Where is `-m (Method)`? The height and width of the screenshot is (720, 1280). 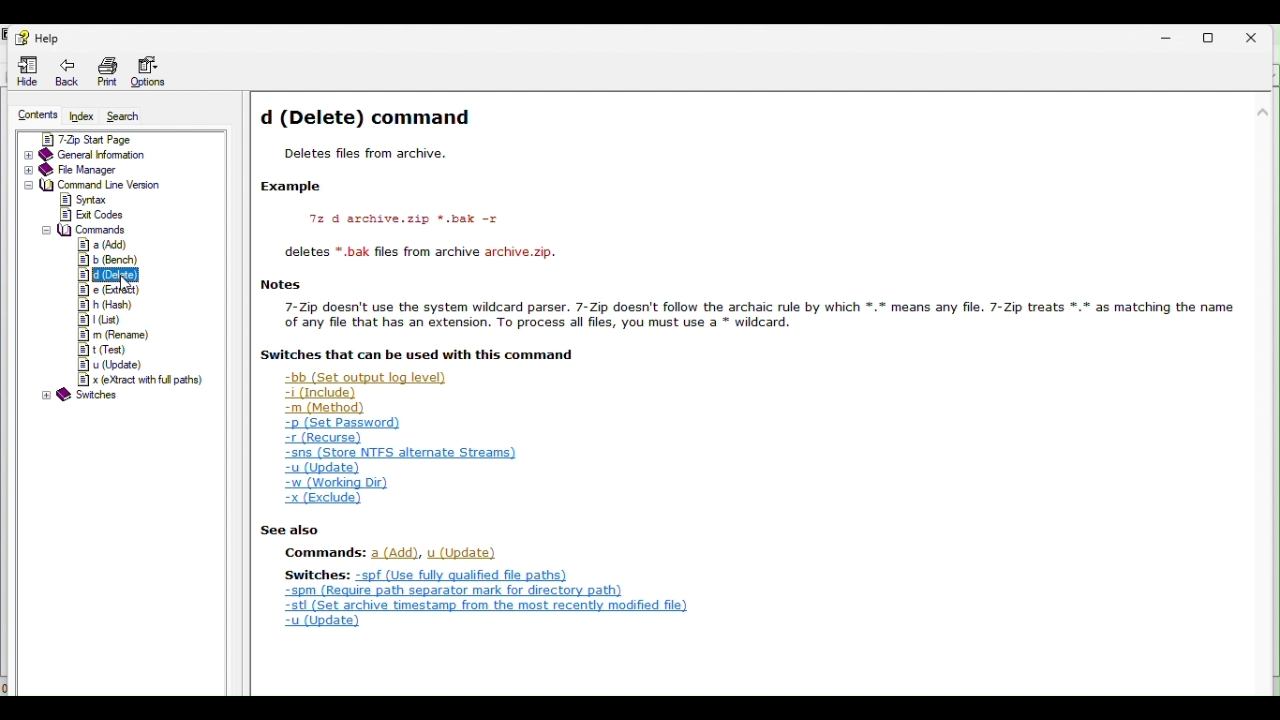 -m (Method) is located at coordinates (328, 407).